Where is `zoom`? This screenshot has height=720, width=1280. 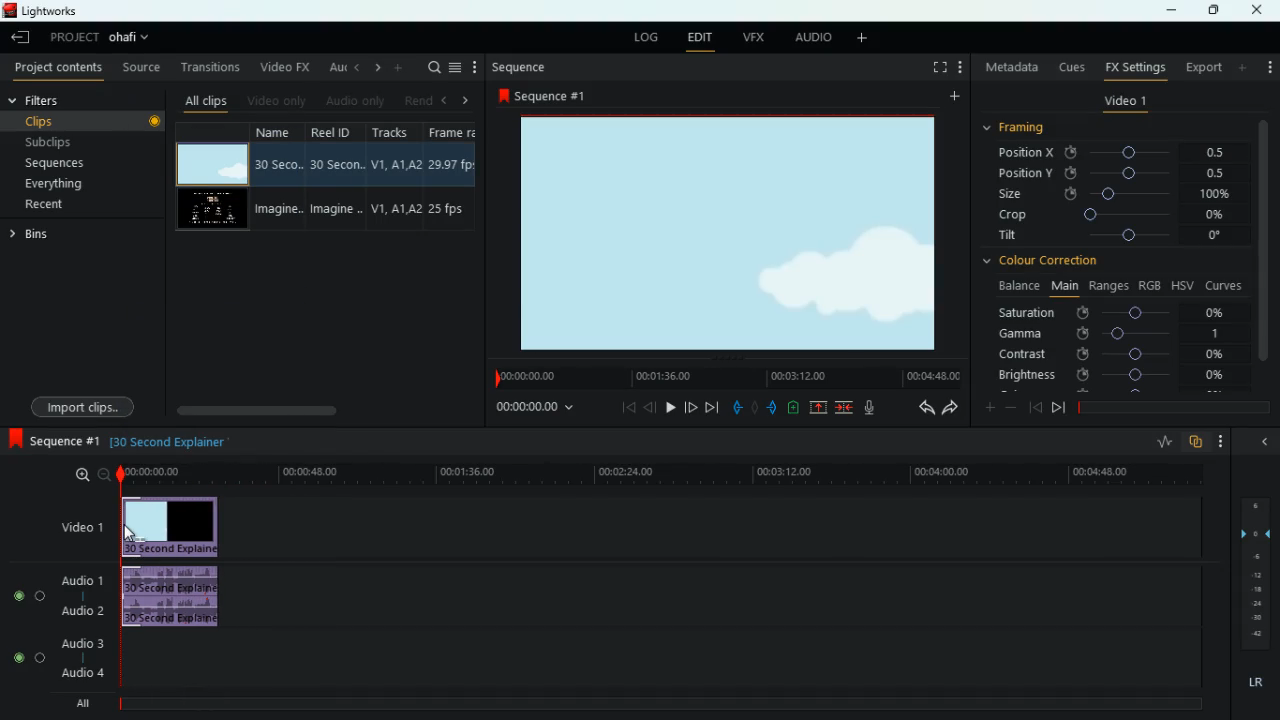 zoom is located at coordinates (85, 476).